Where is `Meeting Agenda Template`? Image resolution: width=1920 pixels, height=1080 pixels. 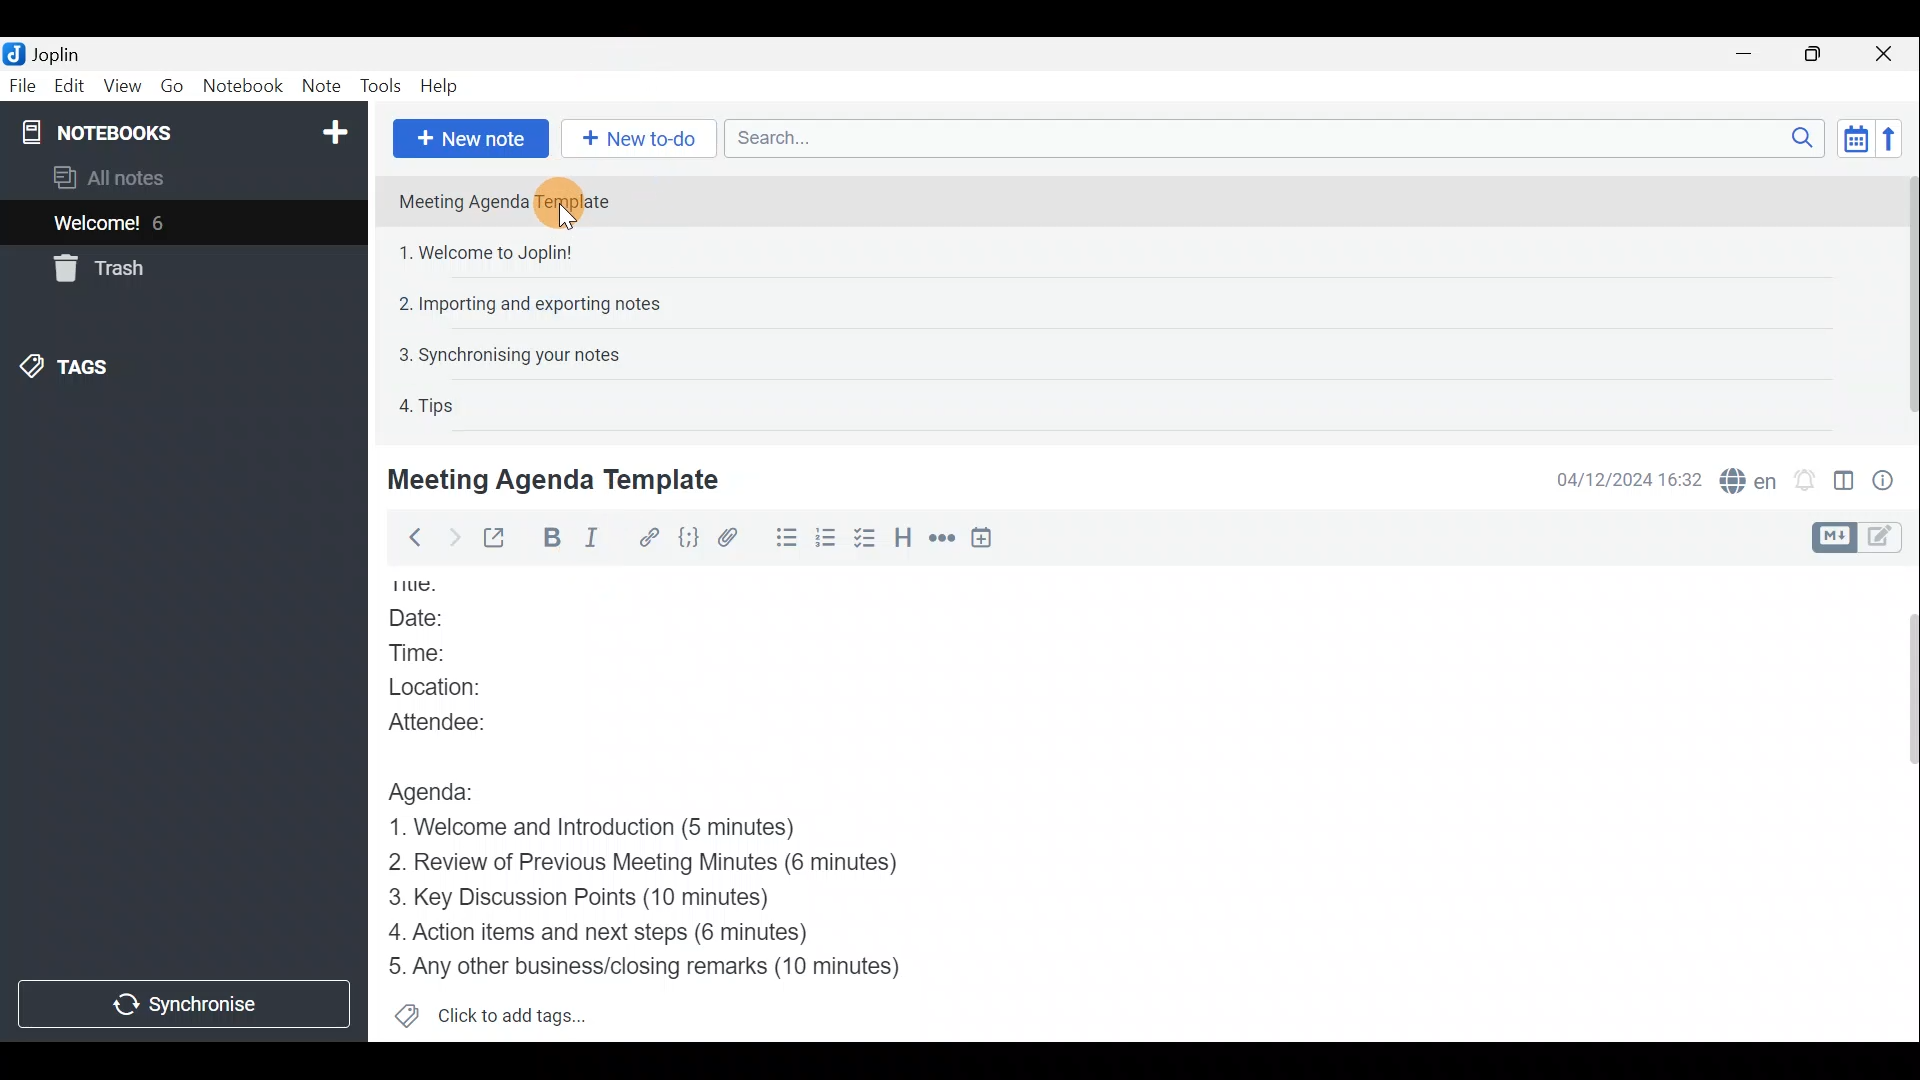
Meeting Agenda Template is located at coordinates (512, 201).